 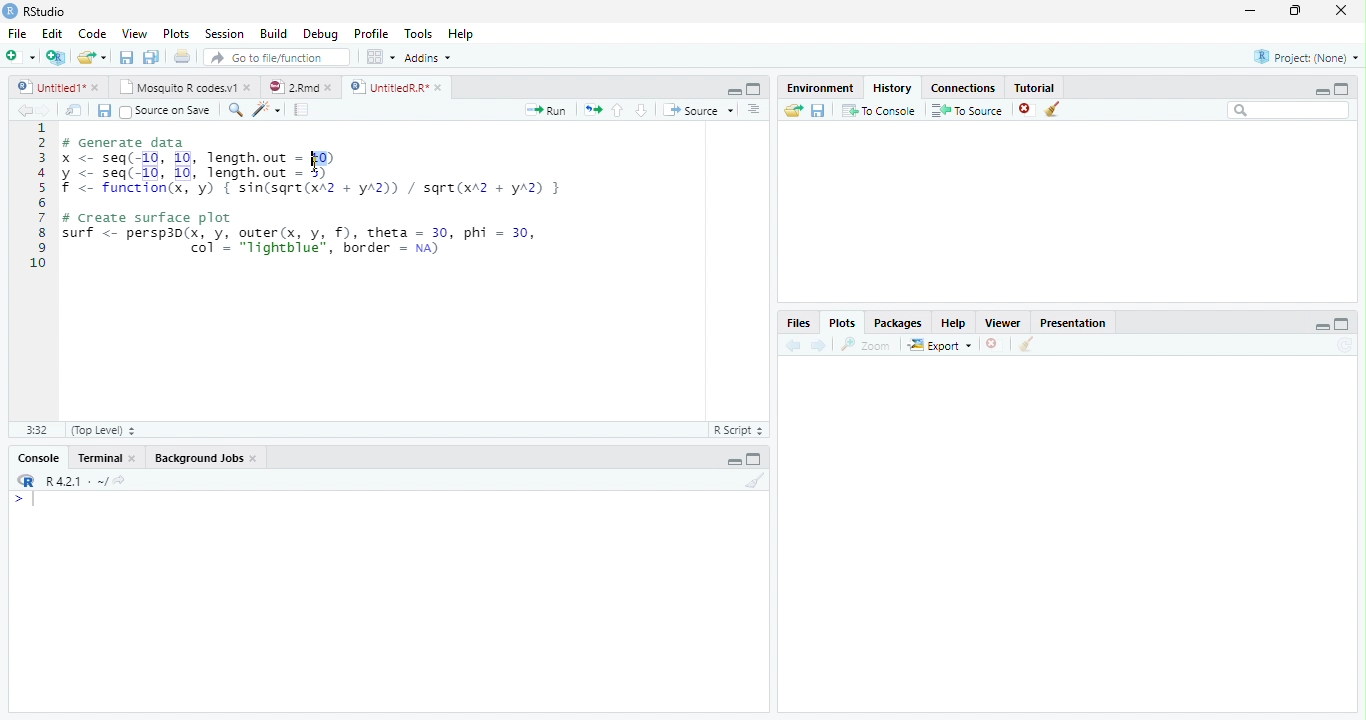 I want to click on View, so click(x=134, y=33).